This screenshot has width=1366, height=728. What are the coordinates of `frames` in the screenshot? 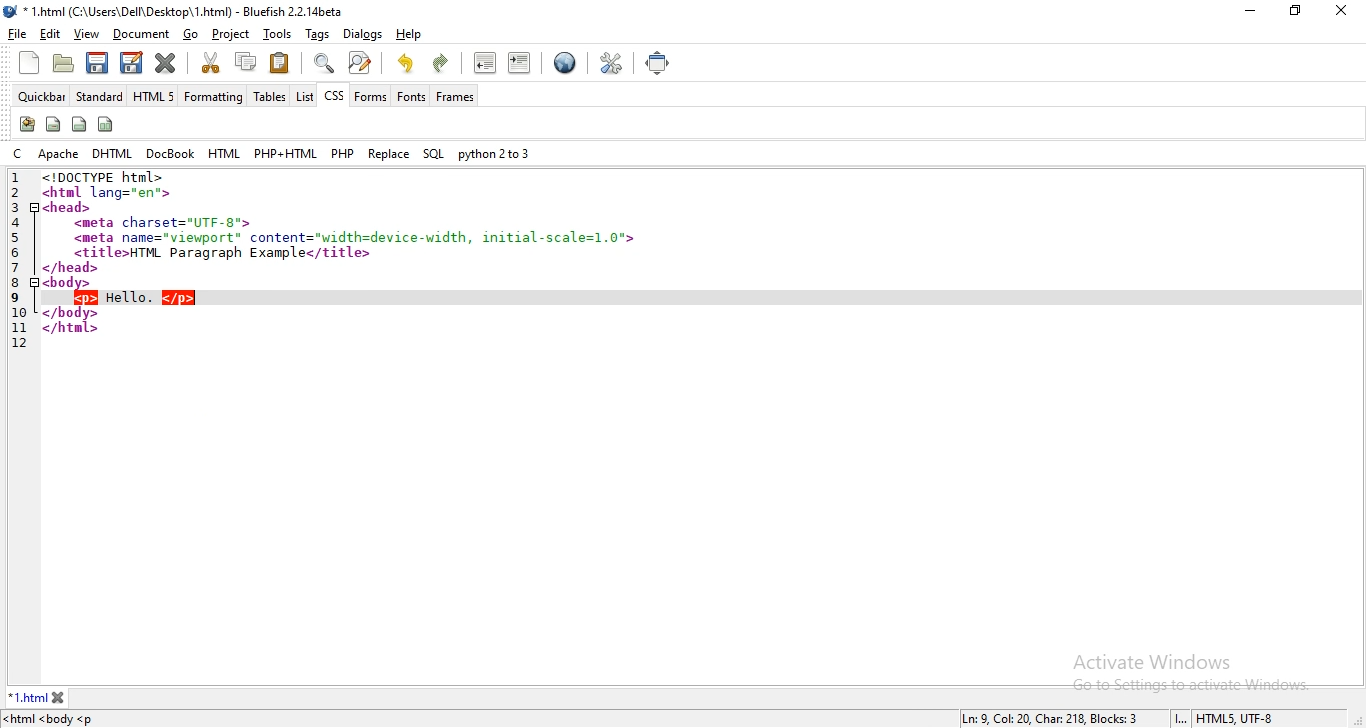 It's located at (454, 97).